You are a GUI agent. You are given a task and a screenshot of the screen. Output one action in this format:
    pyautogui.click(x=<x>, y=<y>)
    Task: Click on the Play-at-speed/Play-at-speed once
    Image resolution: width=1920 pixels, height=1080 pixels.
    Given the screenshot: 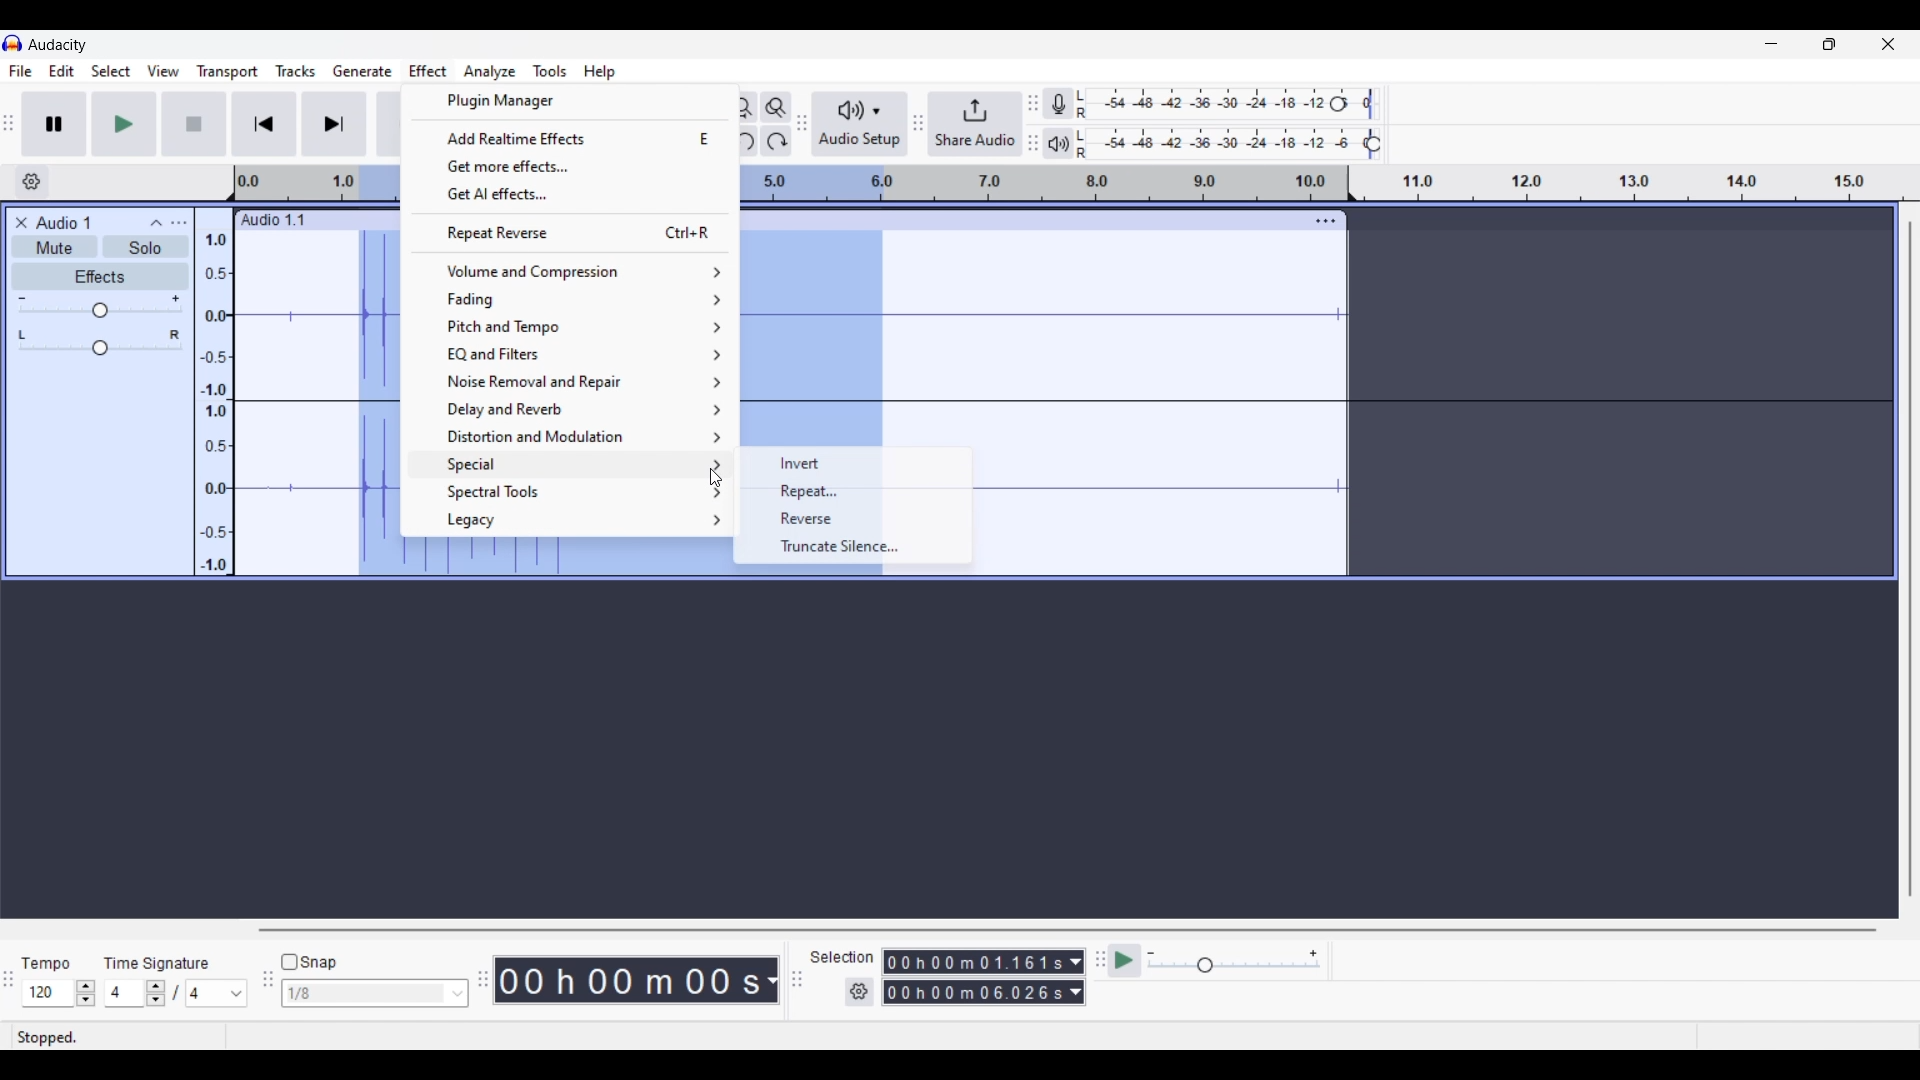 What is the action you would take?
    pyautogui.click(x=1124, y=961)
    